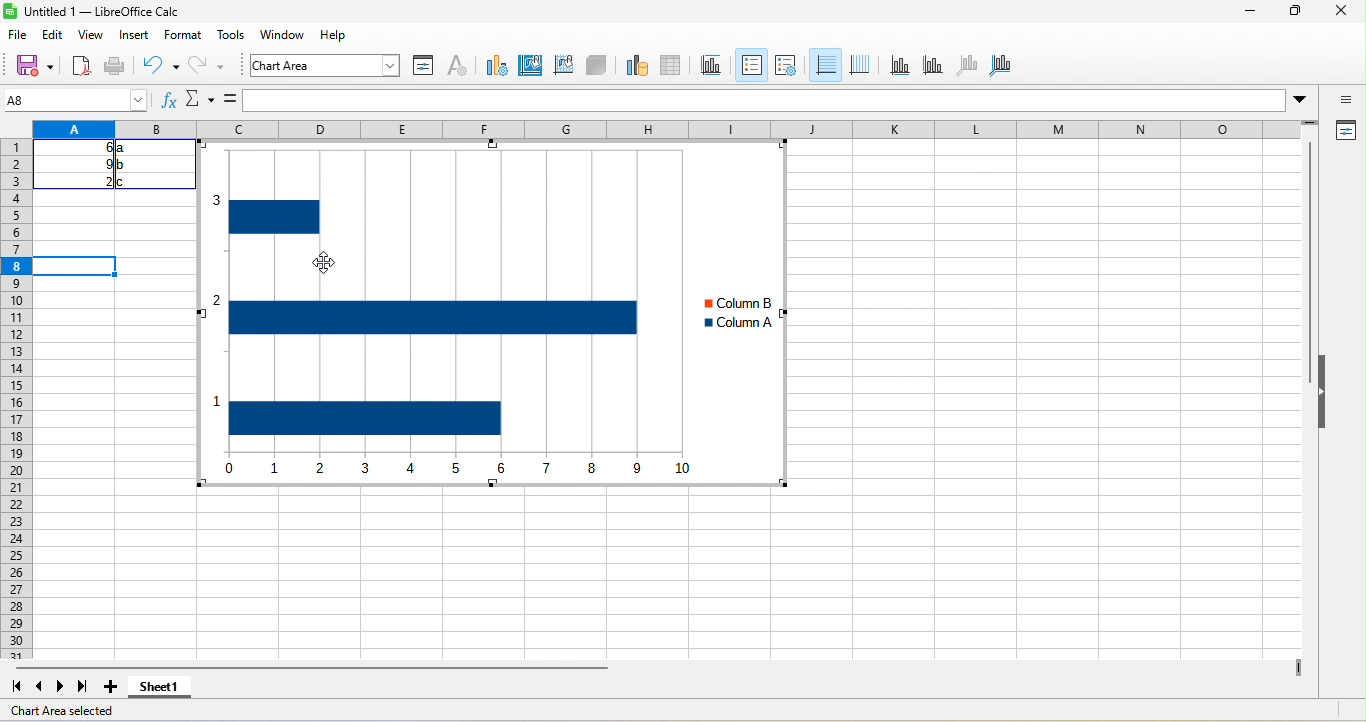  What do you see at coordinates (562, 64) in the screenshot?
I see `chart wall` at bounding box center [562, 64].